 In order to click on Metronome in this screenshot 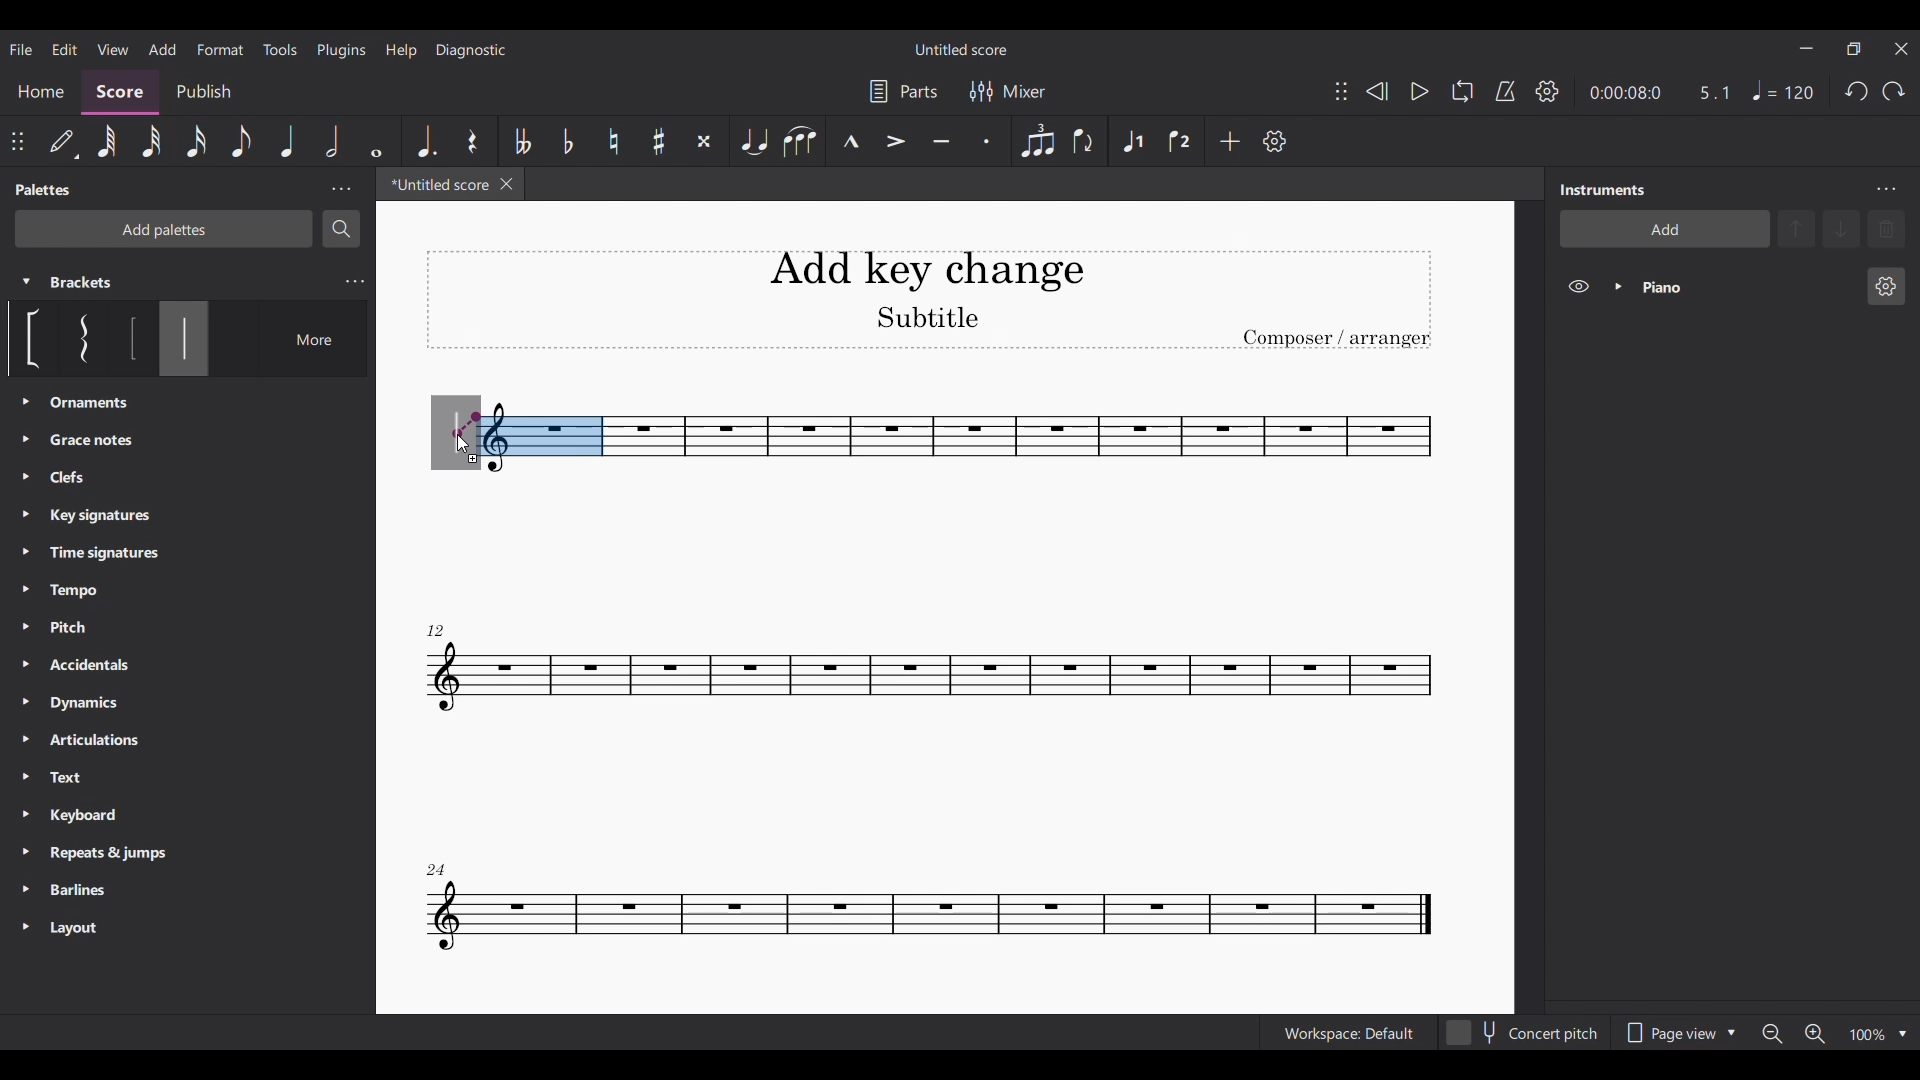, I will do `click(1505, 91)`.